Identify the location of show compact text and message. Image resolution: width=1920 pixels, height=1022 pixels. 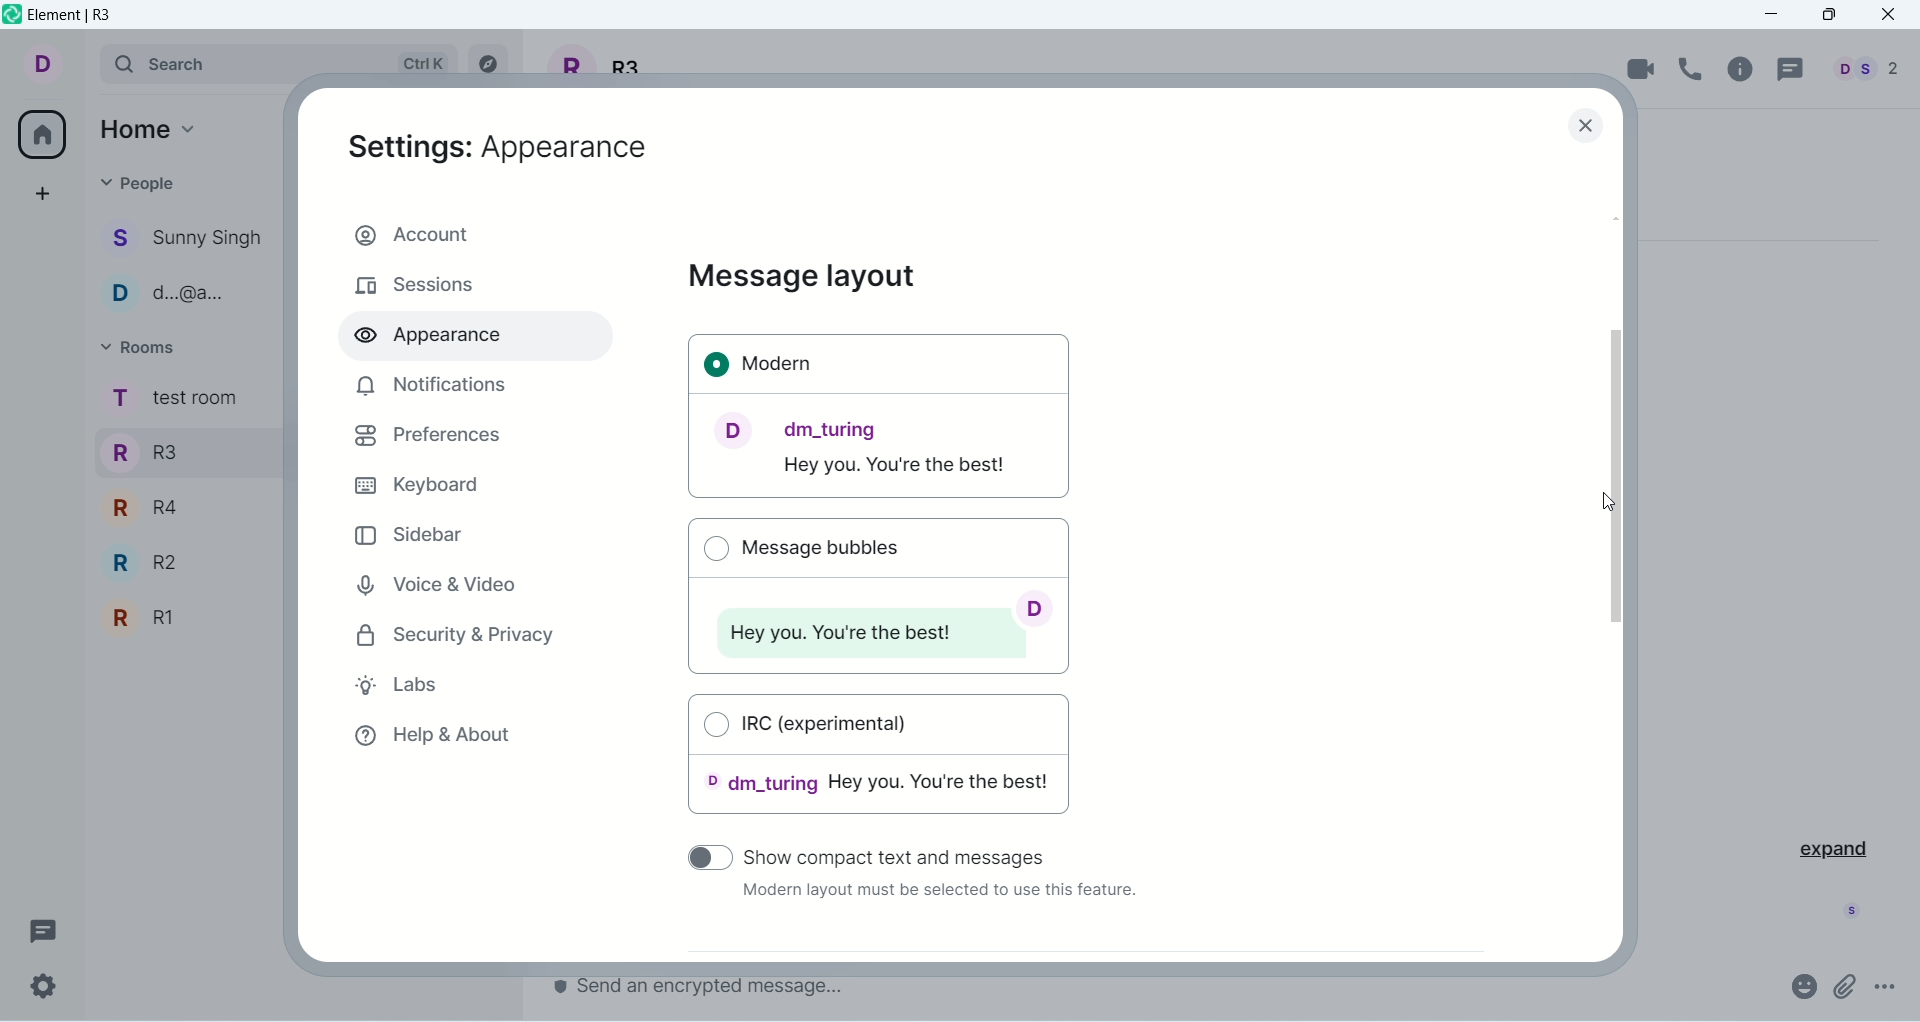
(911, 854).